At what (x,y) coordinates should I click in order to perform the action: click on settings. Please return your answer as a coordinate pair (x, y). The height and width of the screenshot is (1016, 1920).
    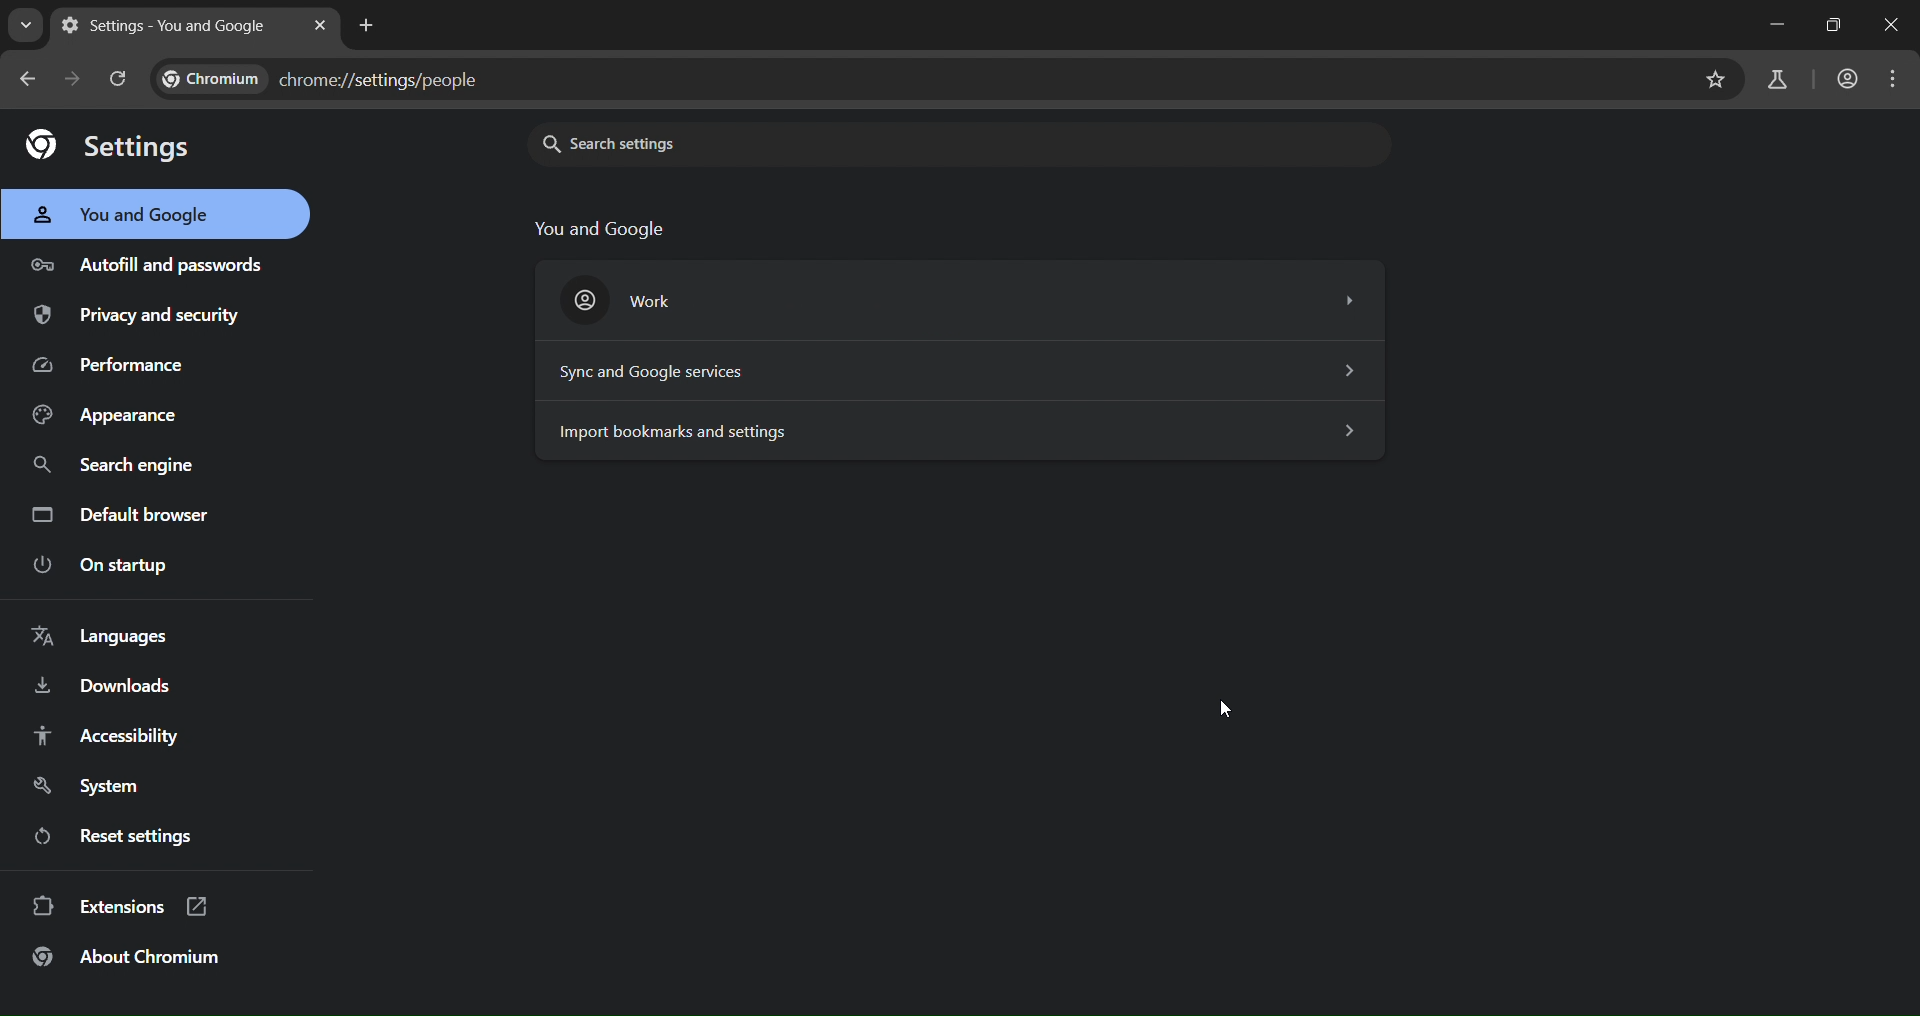
    Looking at the image, I should click on (116, 146).